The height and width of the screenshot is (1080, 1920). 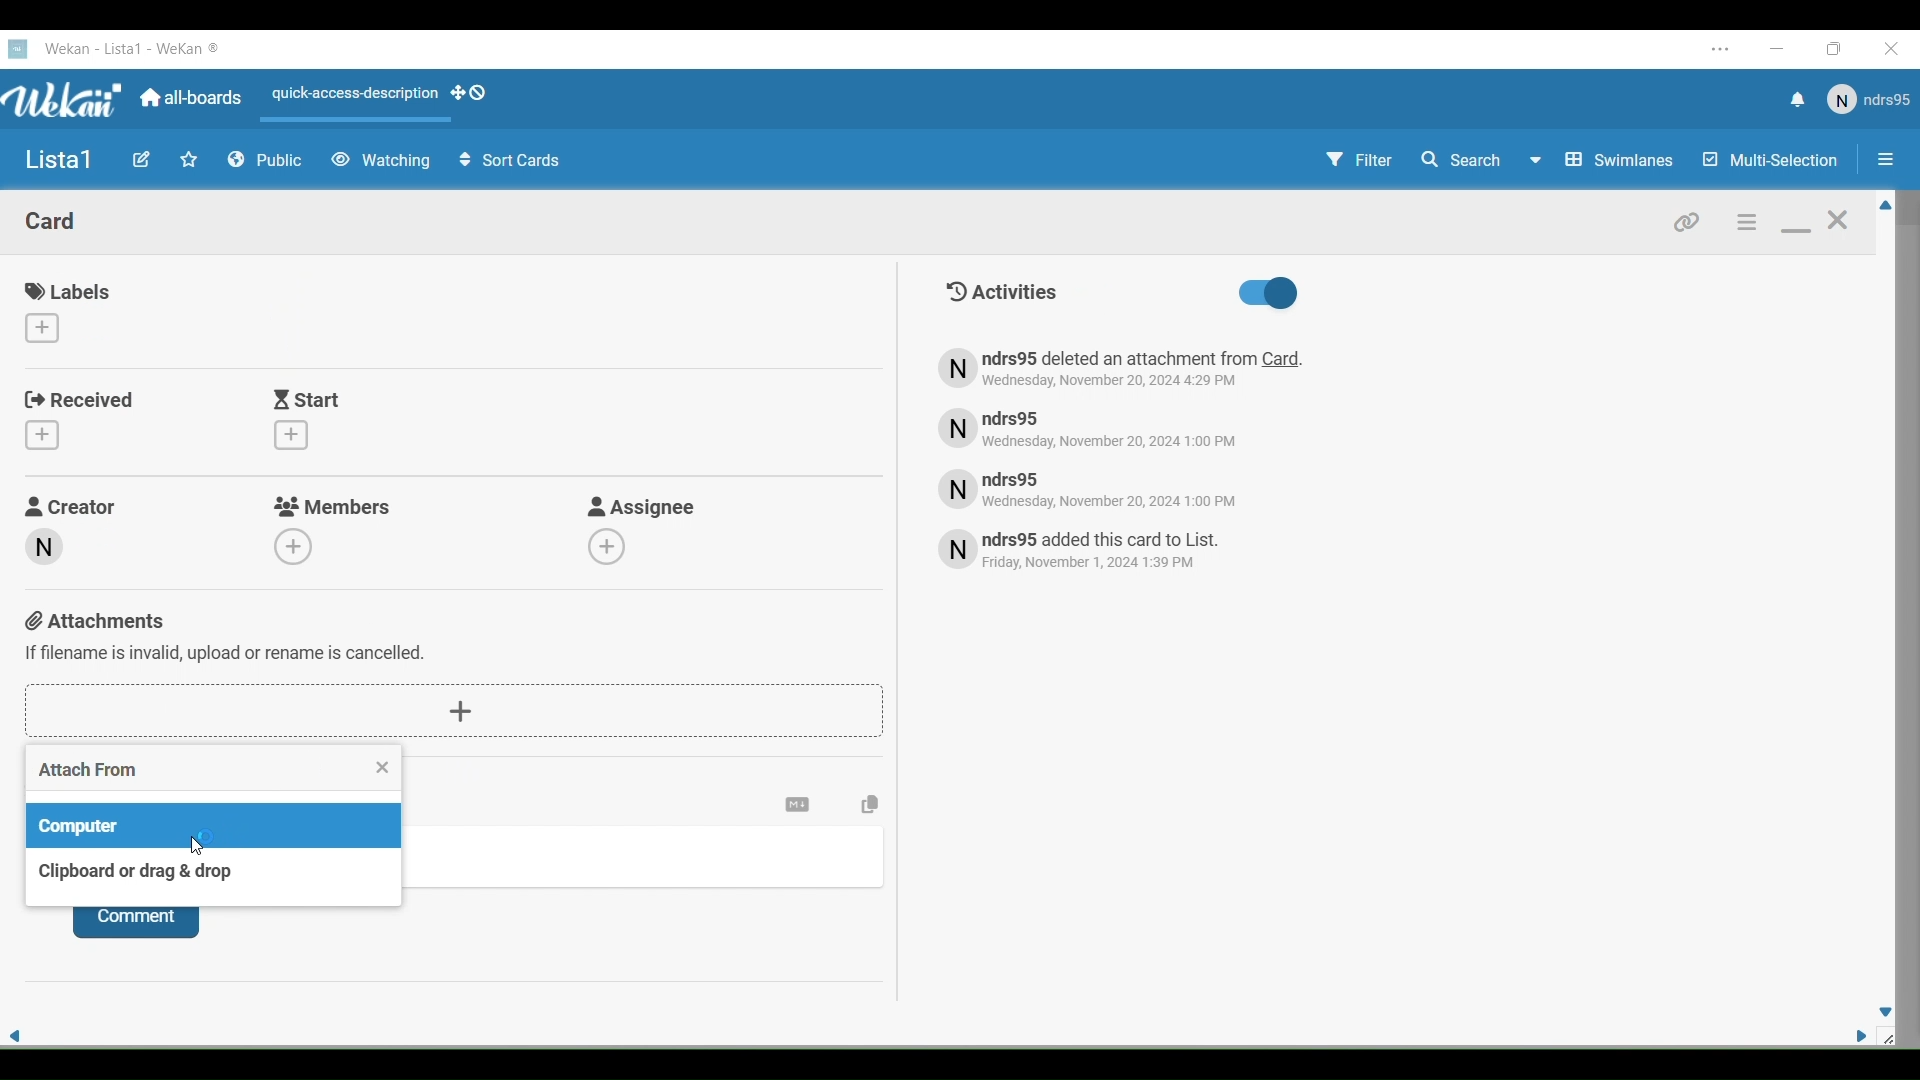 I want to click on Filter, so click(x=1358, y=163).